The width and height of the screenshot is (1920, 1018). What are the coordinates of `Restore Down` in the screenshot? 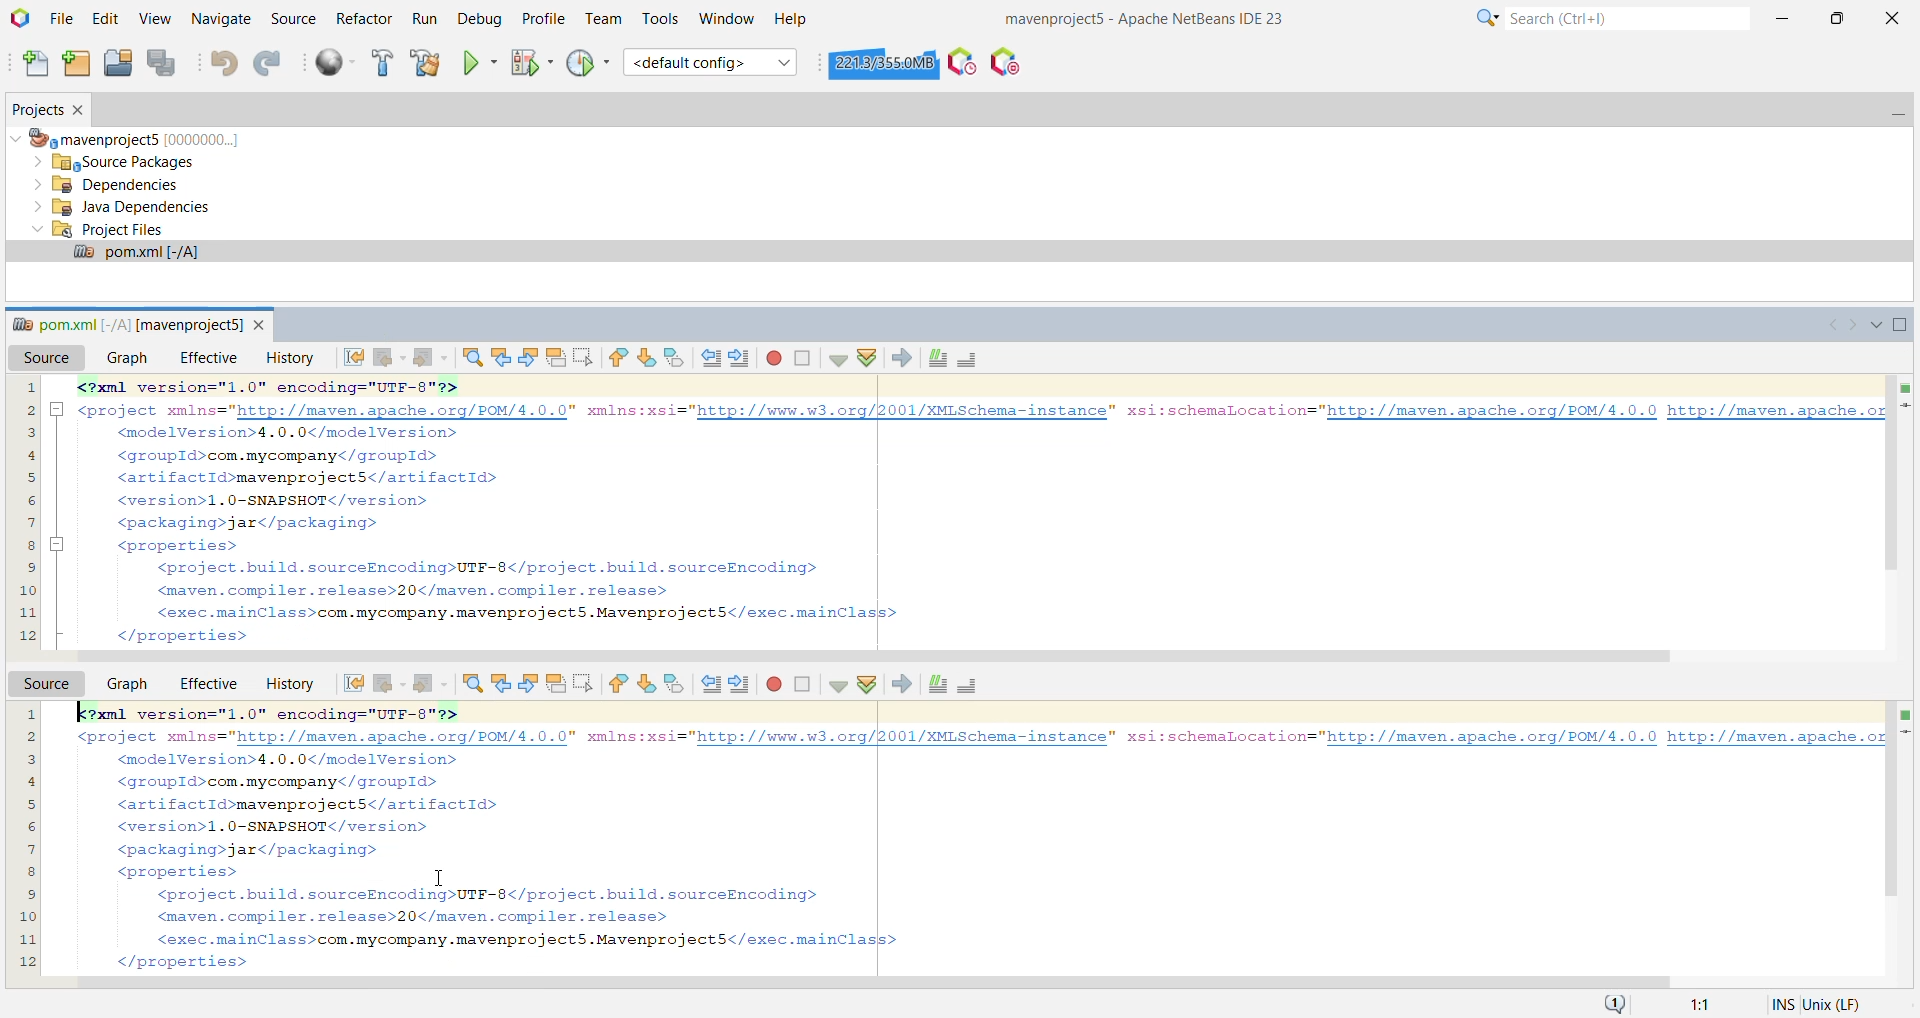 It's located at (1836, 16).